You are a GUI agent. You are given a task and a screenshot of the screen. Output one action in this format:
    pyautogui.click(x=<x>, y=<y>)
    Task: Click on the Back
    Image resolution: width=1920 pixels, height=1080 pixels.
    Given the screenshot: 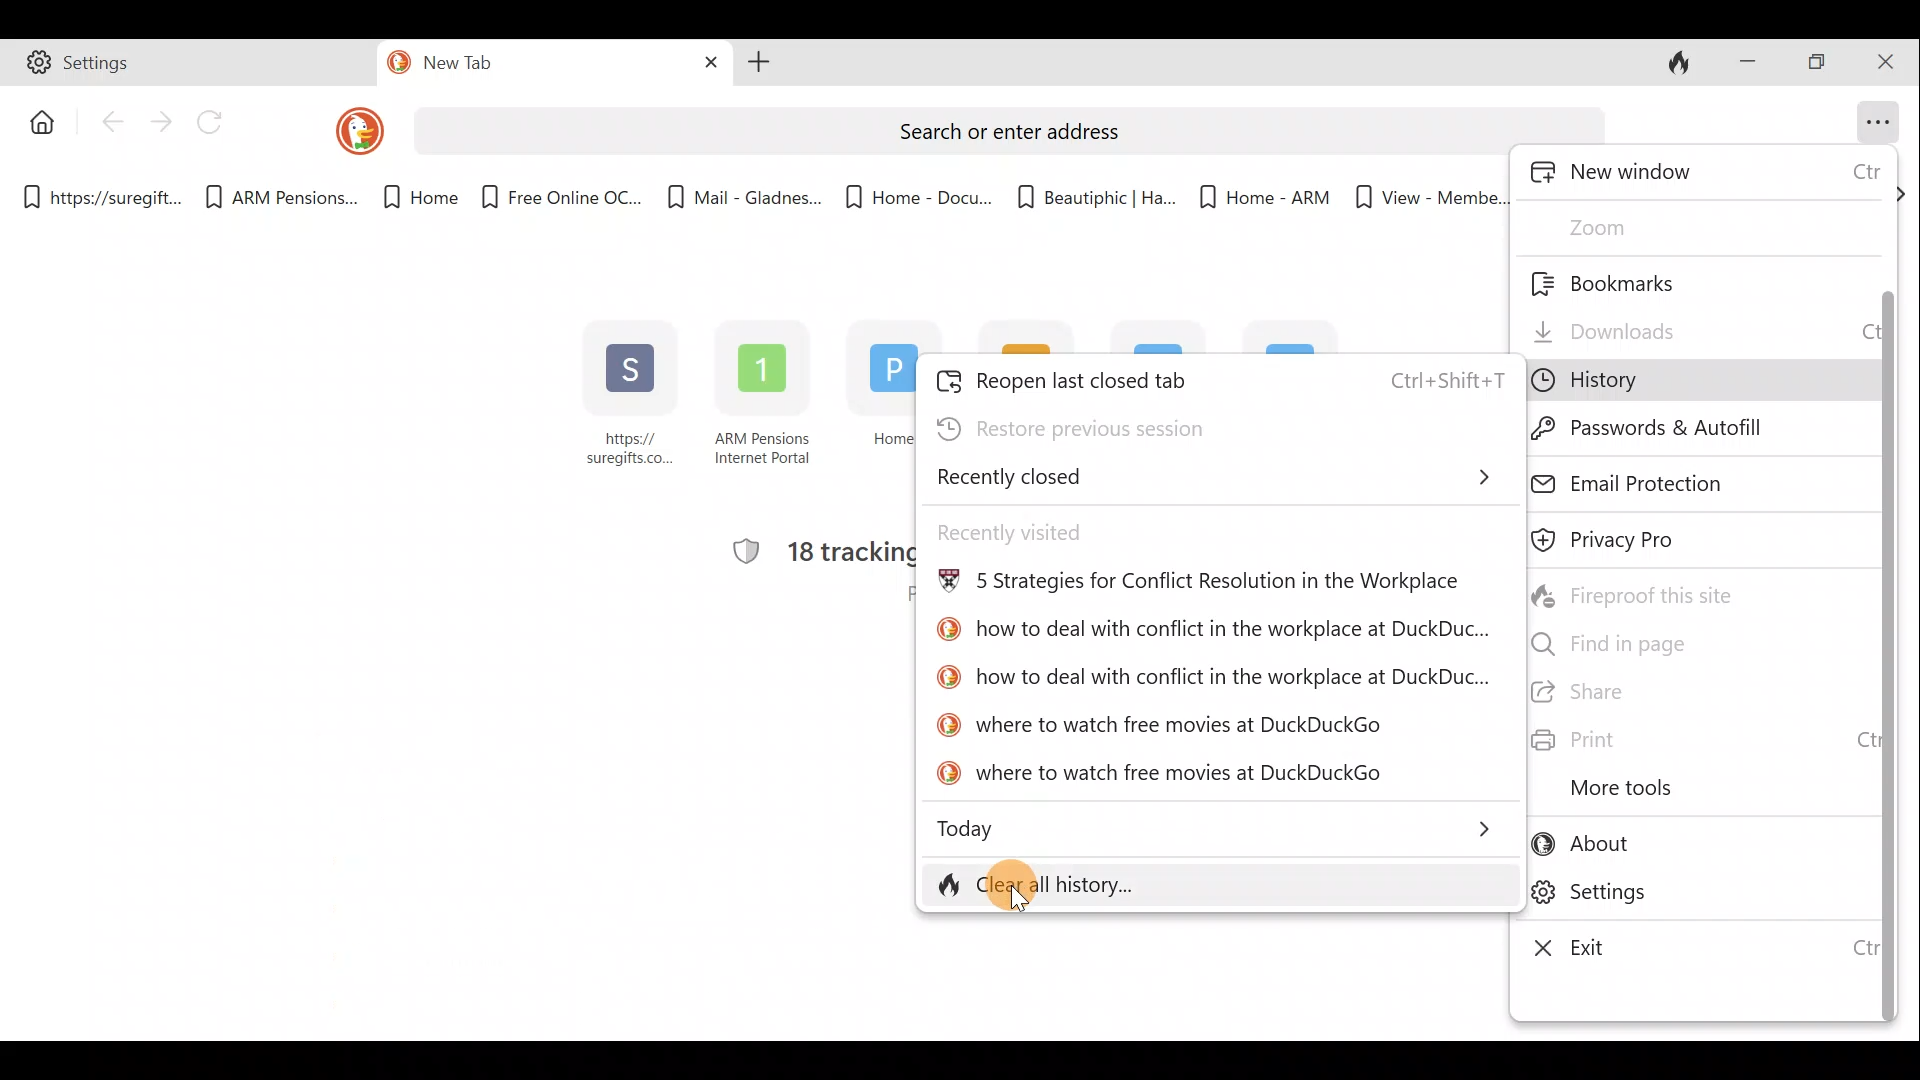 What is the action you would take?
    pyautogui.click(x=111, y=127)
    